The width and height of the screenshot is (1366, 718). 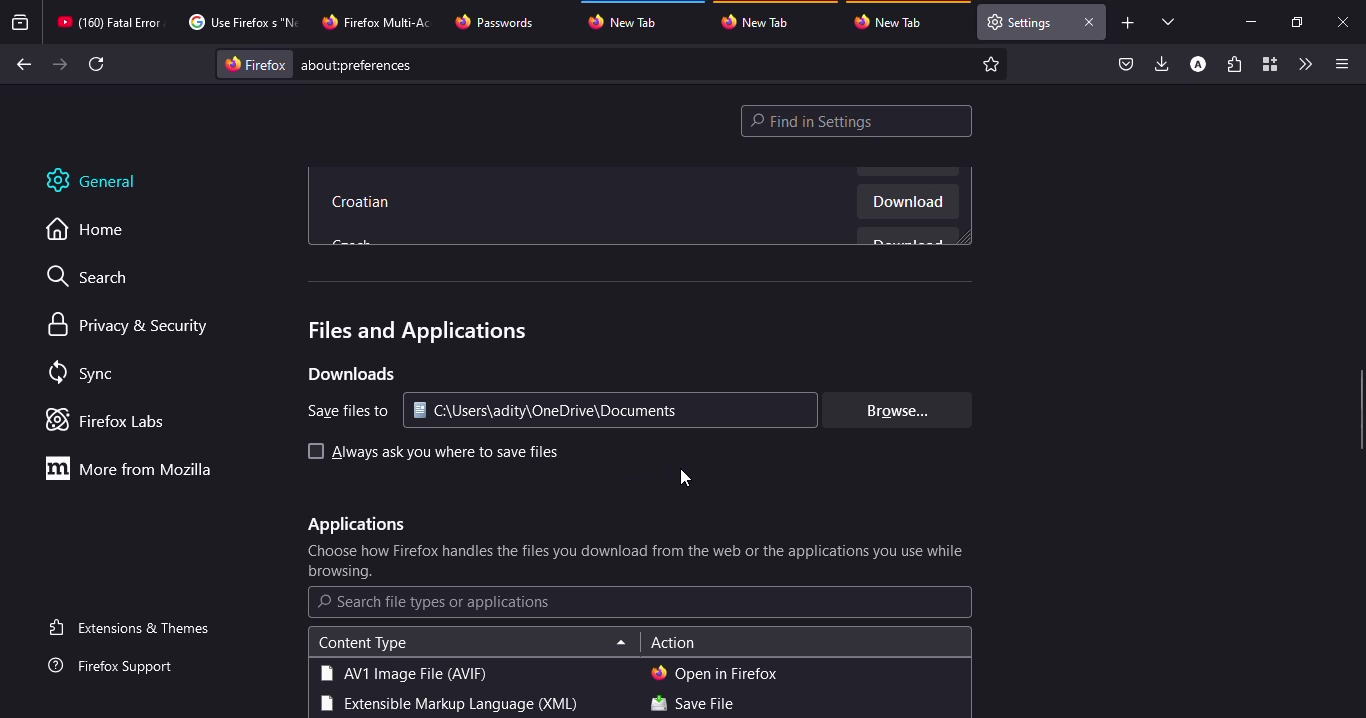 What do you see at coordinates (497, 22) in the screenshot?
I see `tab` at bounding box center [497, 22].